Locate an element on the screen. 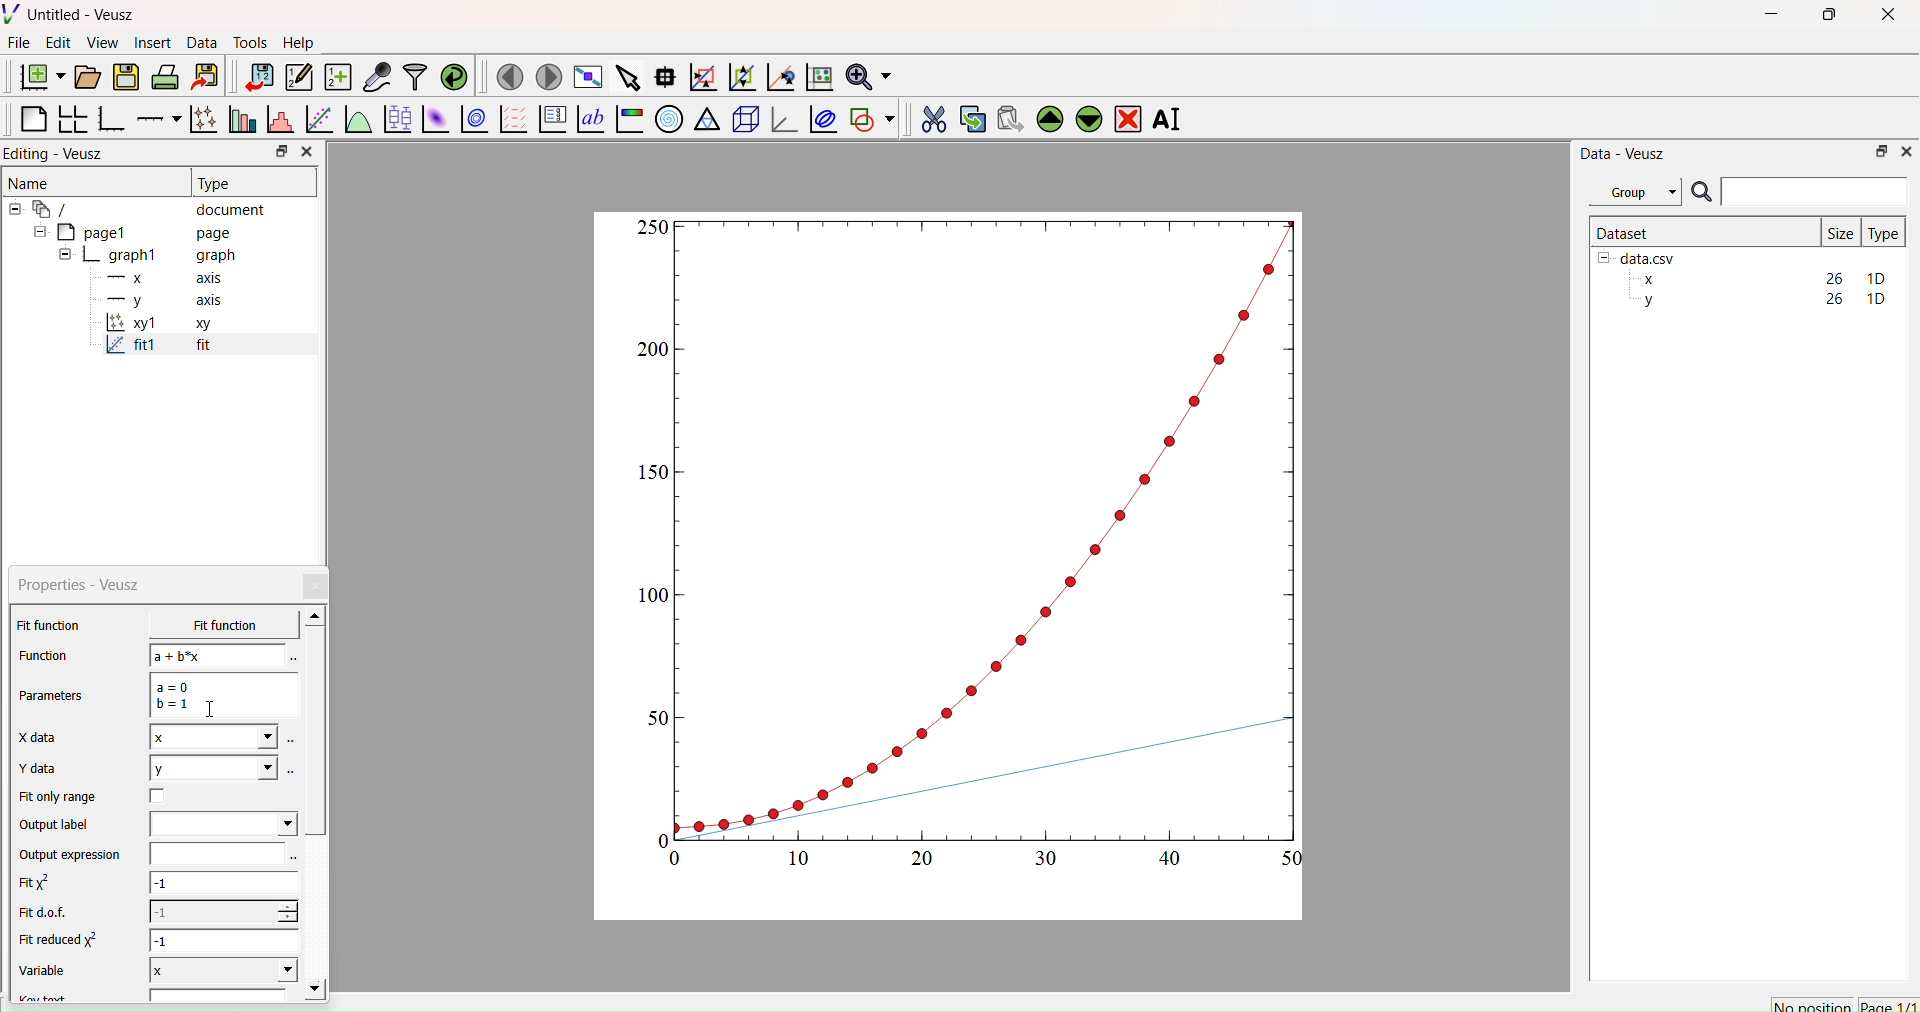  Select using dataset browser is located at coordinates (292, 859).